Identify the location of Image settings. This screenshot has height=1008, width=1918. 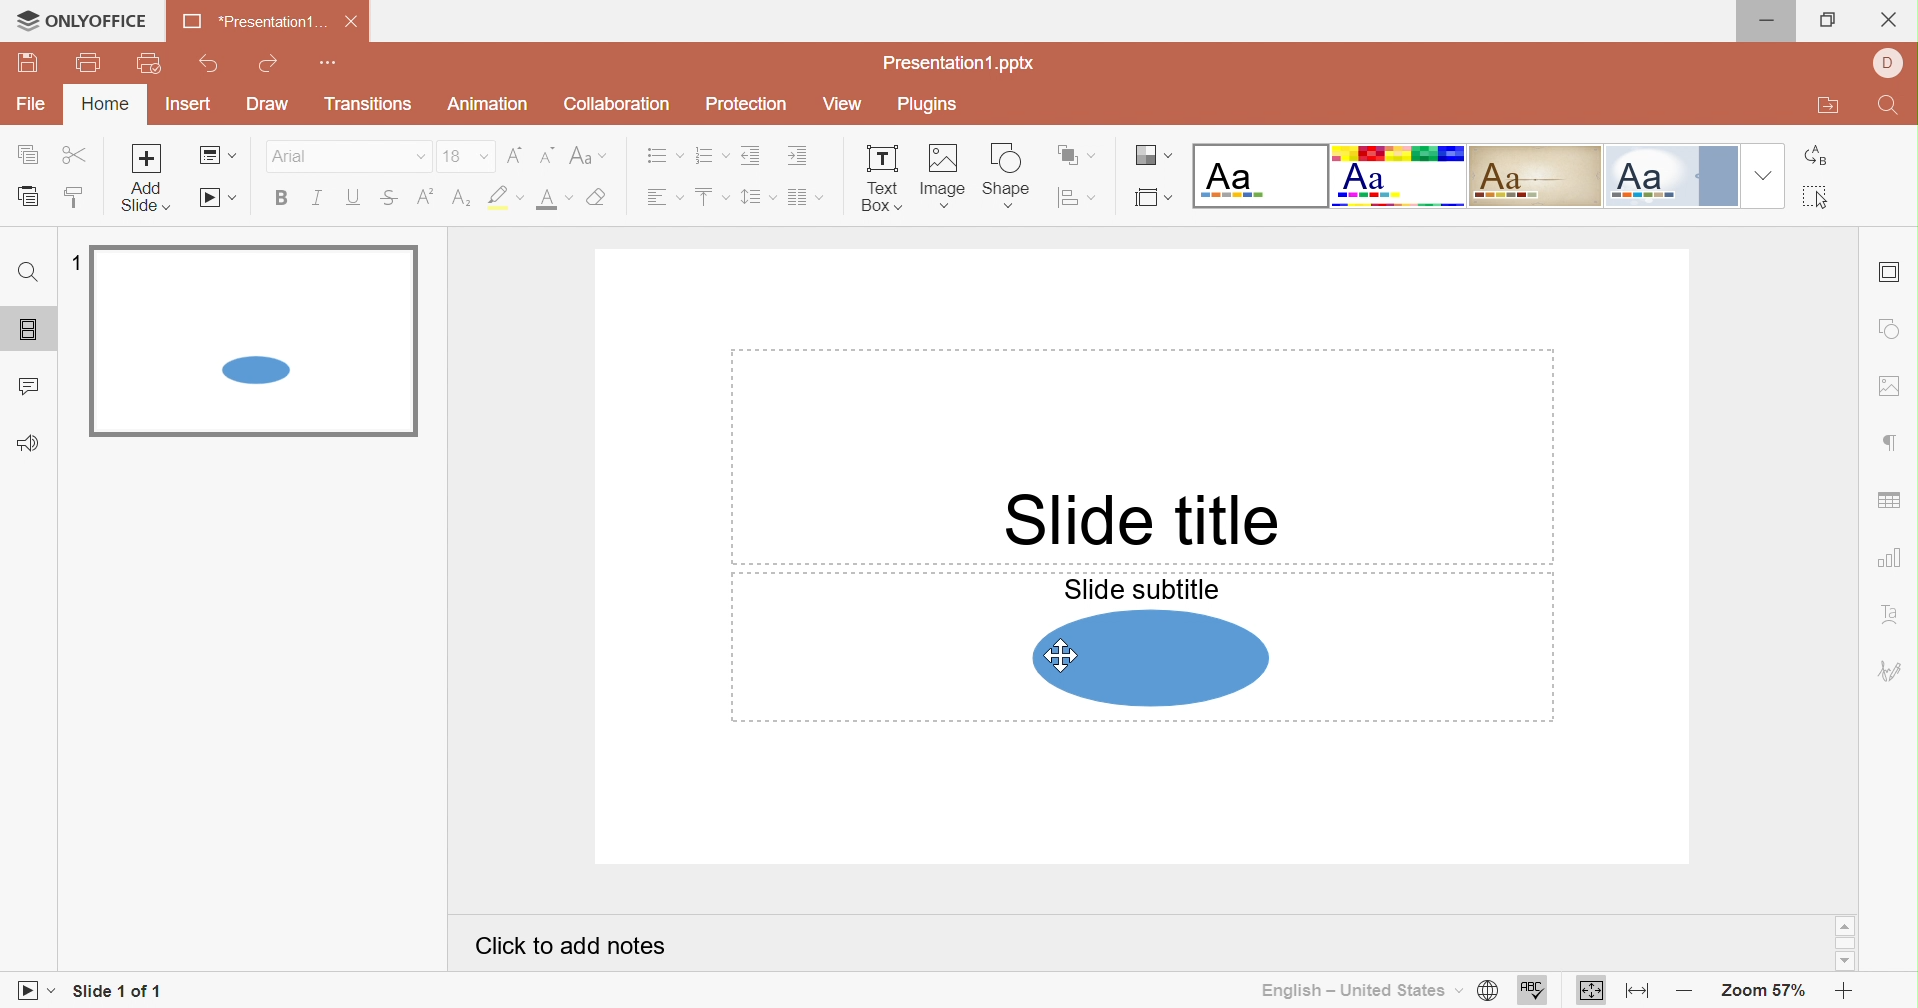
(1893, 387).